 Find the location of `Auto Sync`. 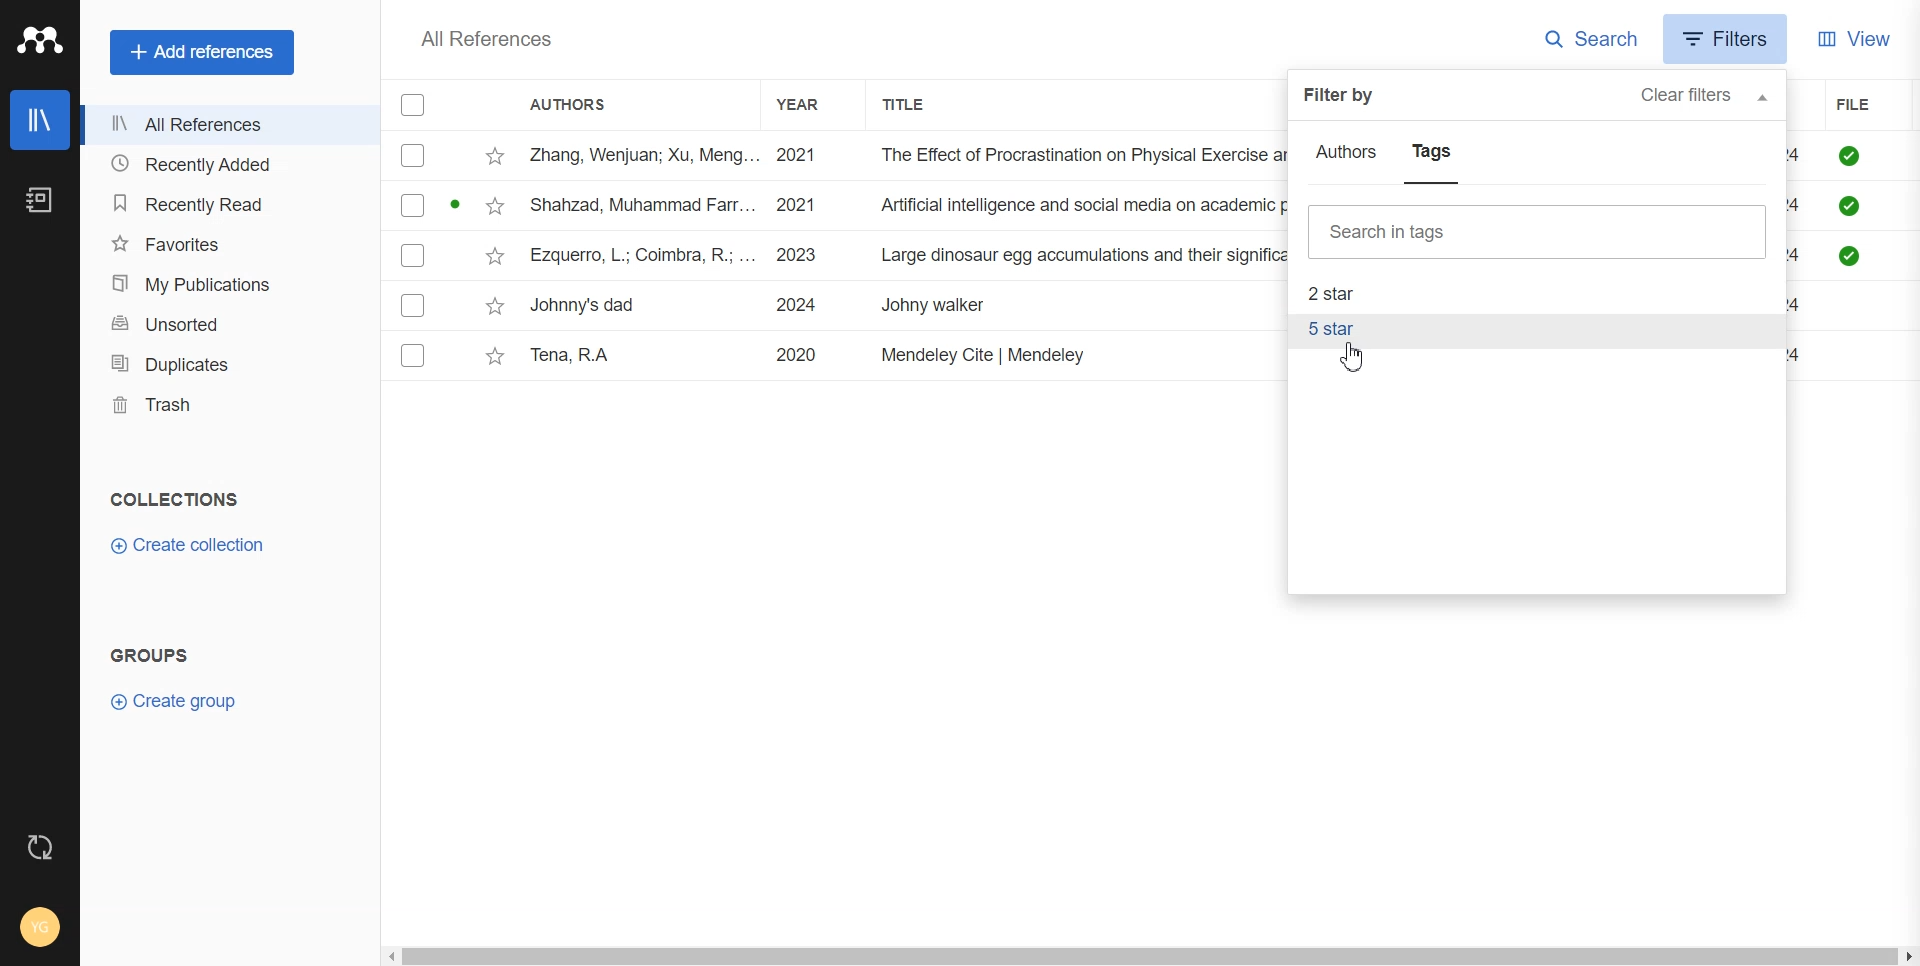

Auto Sync is located at coordinates (41, 848).